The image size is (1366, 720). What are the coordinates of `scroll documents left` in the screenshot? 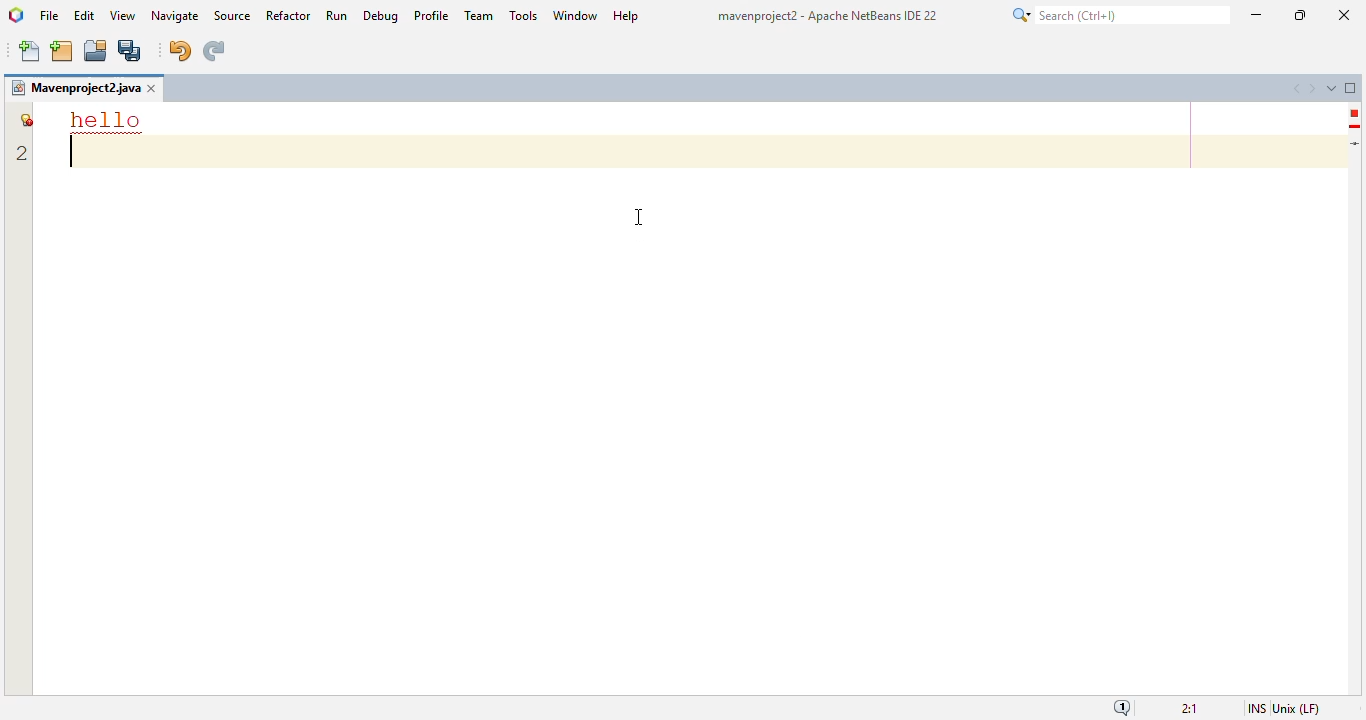 It's located at (1299, 89).